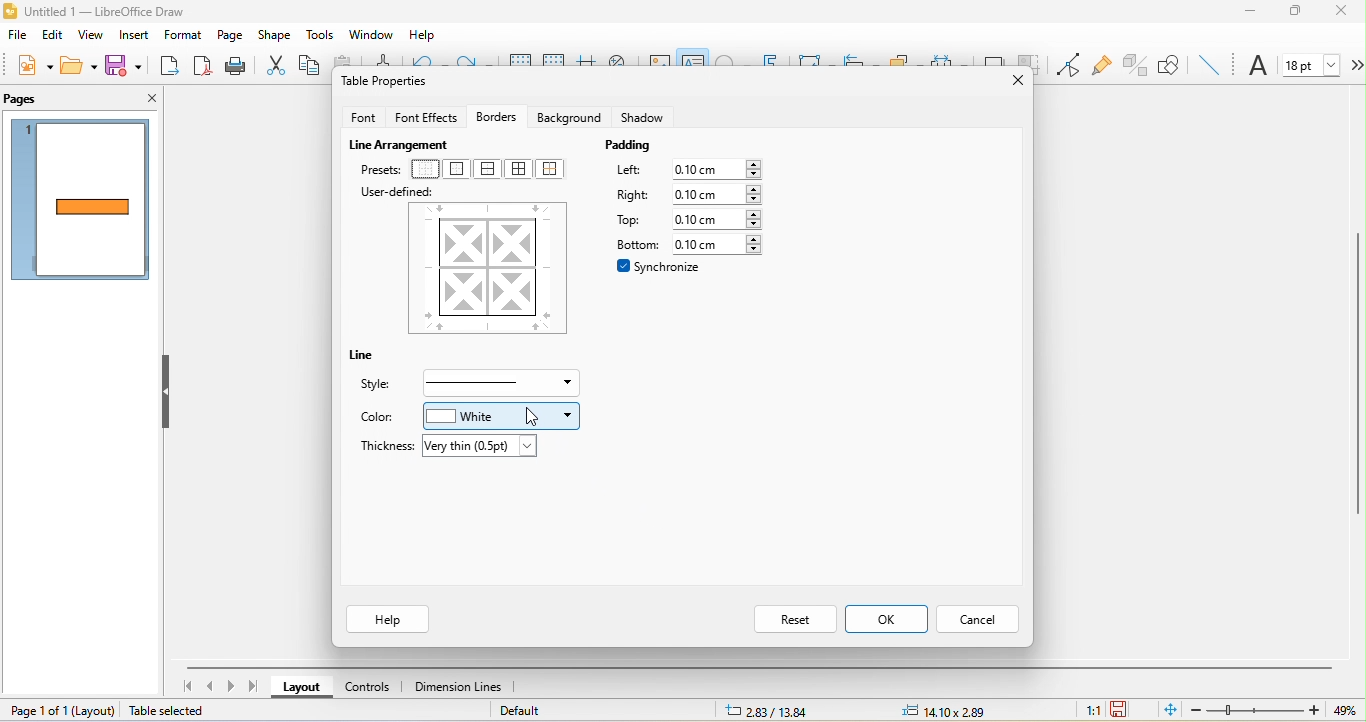 This screenshot has height=722, width=1366. I want to click on insert line, so click(1209, 64).